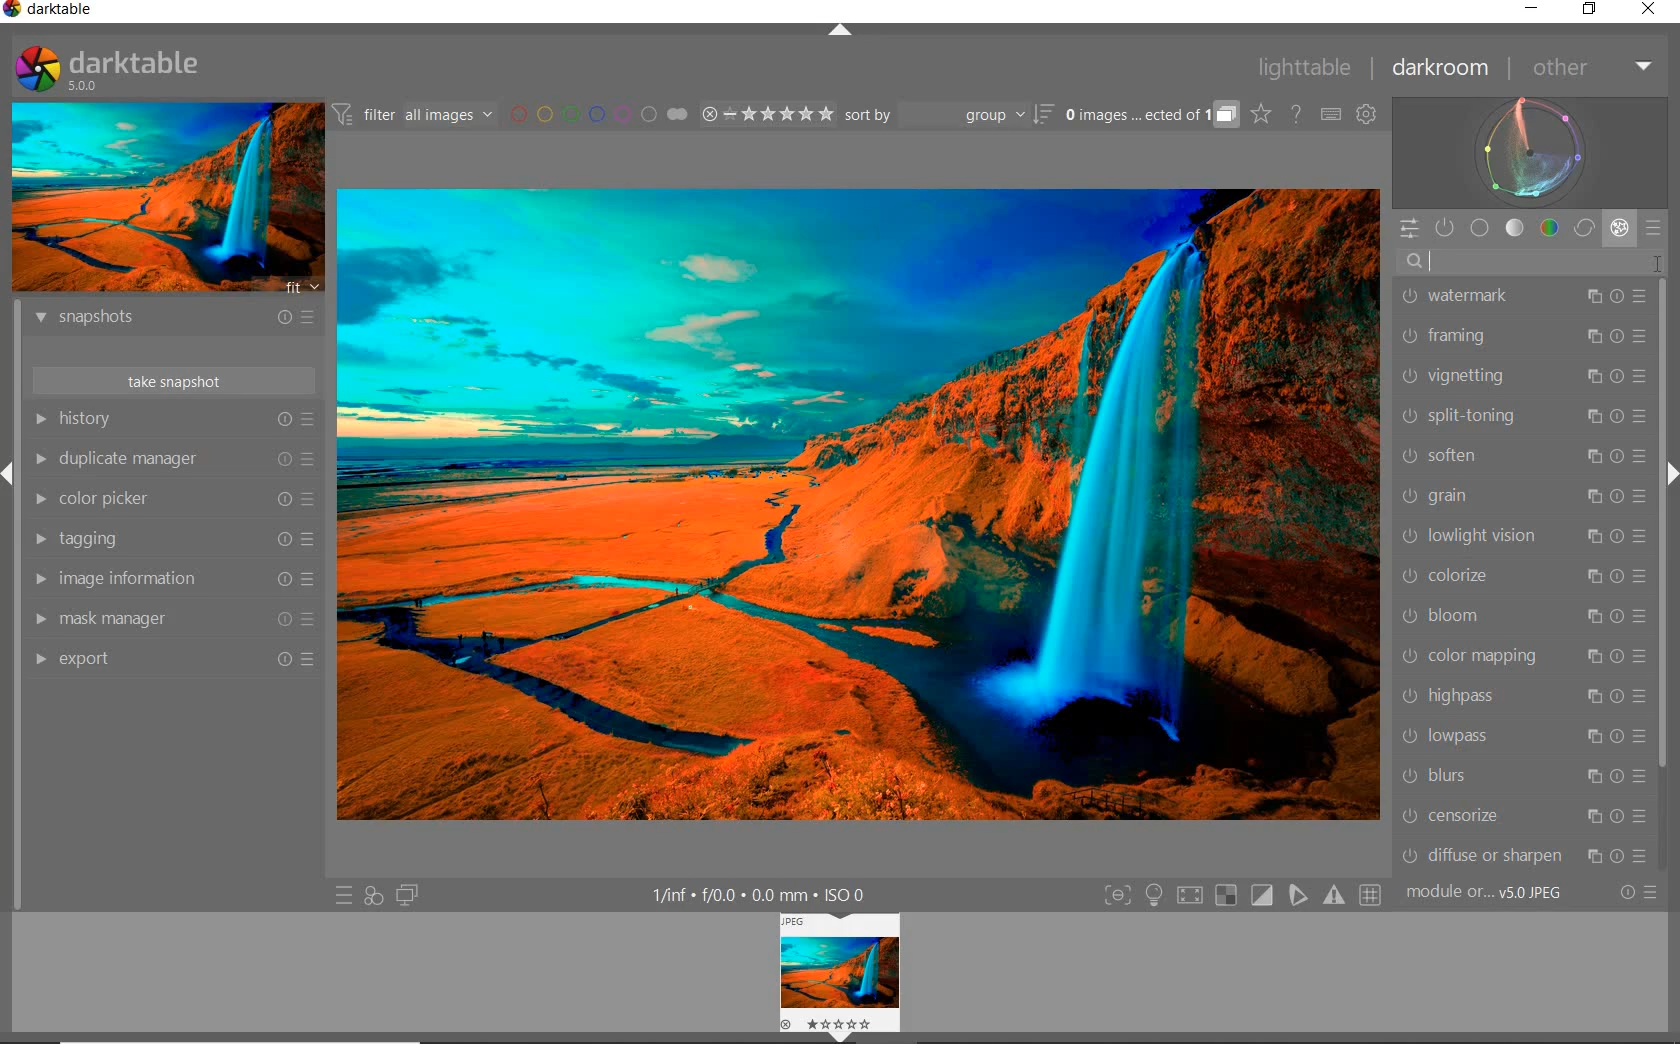 The height and width of the screenshot is (1044, 1680). What do you see at coordinates (10, 474) in the screenshot?
I see `Expand/Collapse` at bounding box center [10, 474].